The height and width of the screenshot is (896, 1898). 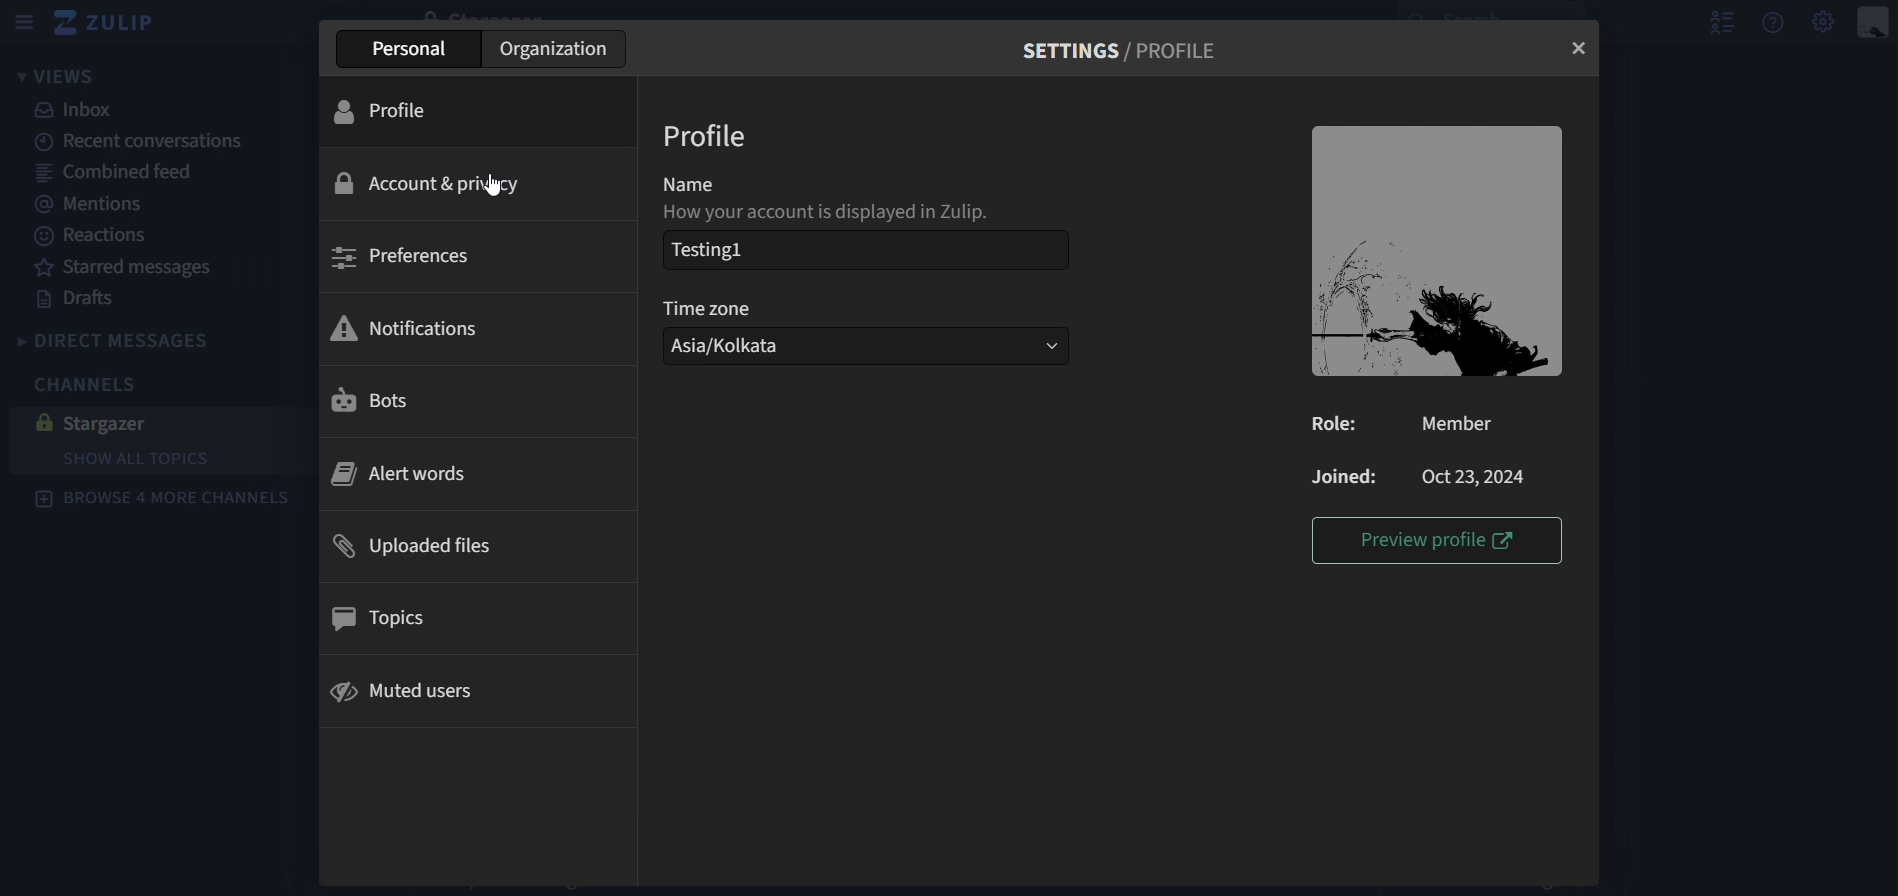 I want to click on channels, so click(x=80, y=383).